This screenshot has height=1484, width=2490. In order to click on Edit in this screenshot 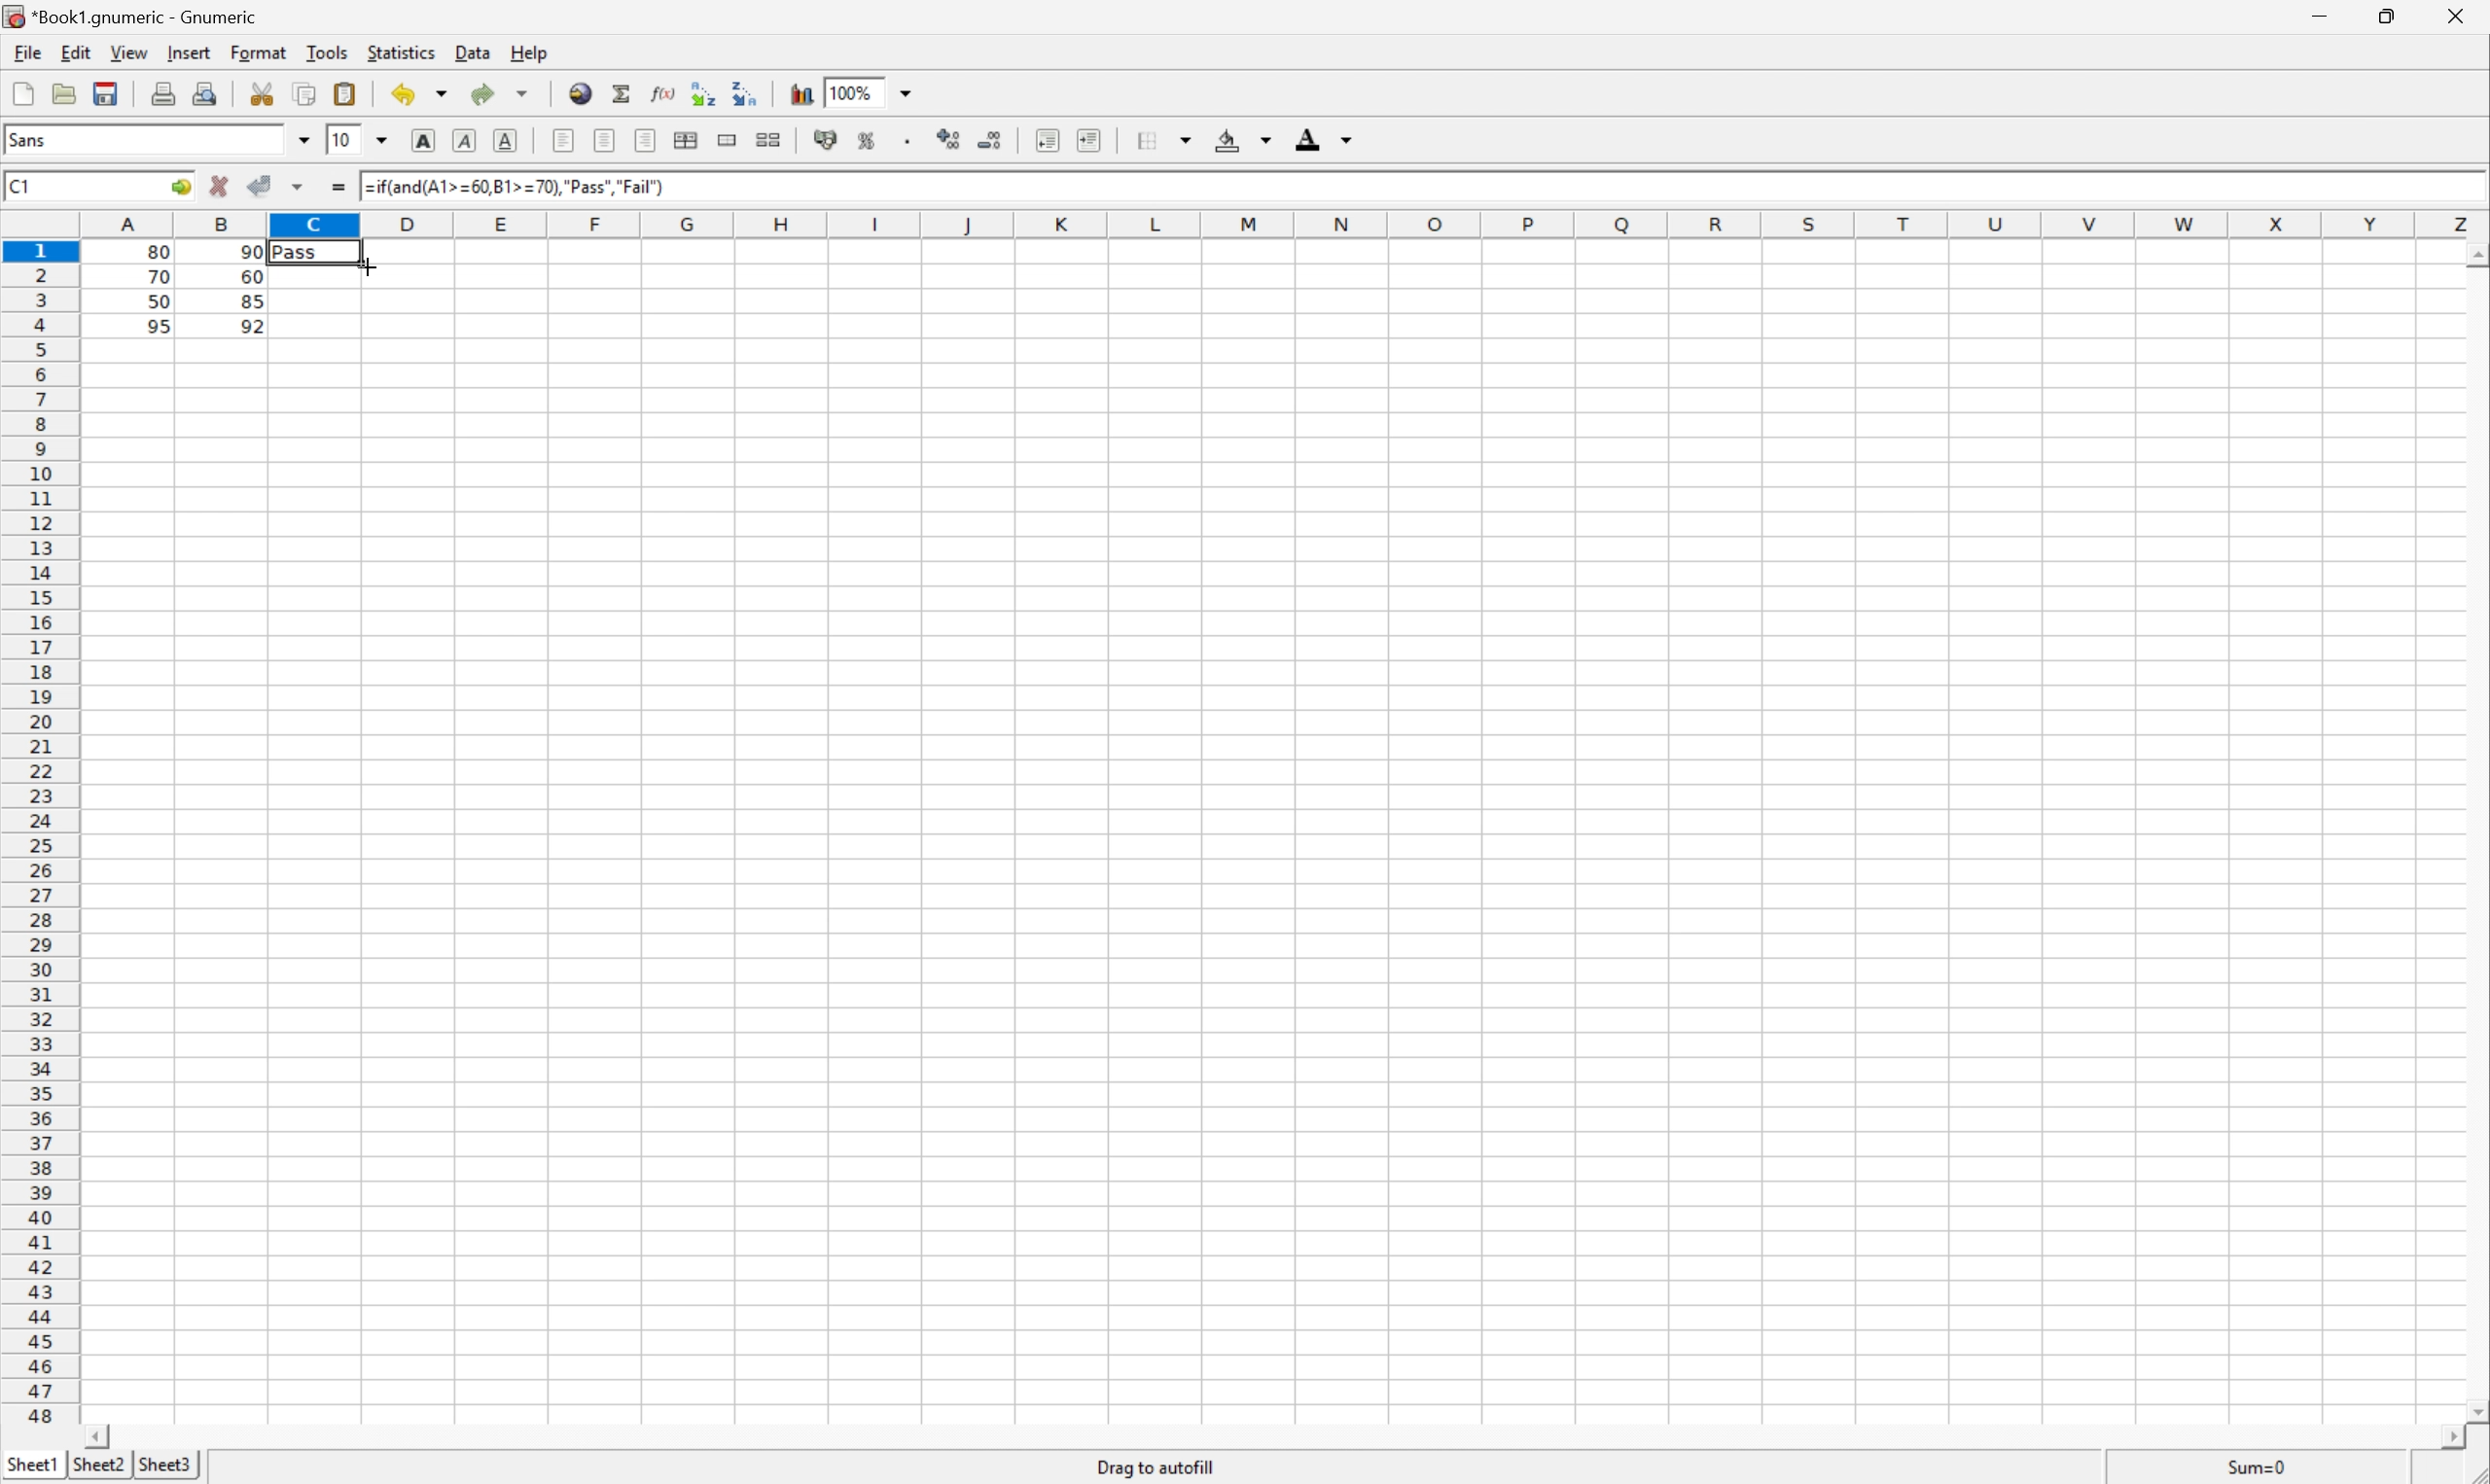, I will do `click(75, 54)`.